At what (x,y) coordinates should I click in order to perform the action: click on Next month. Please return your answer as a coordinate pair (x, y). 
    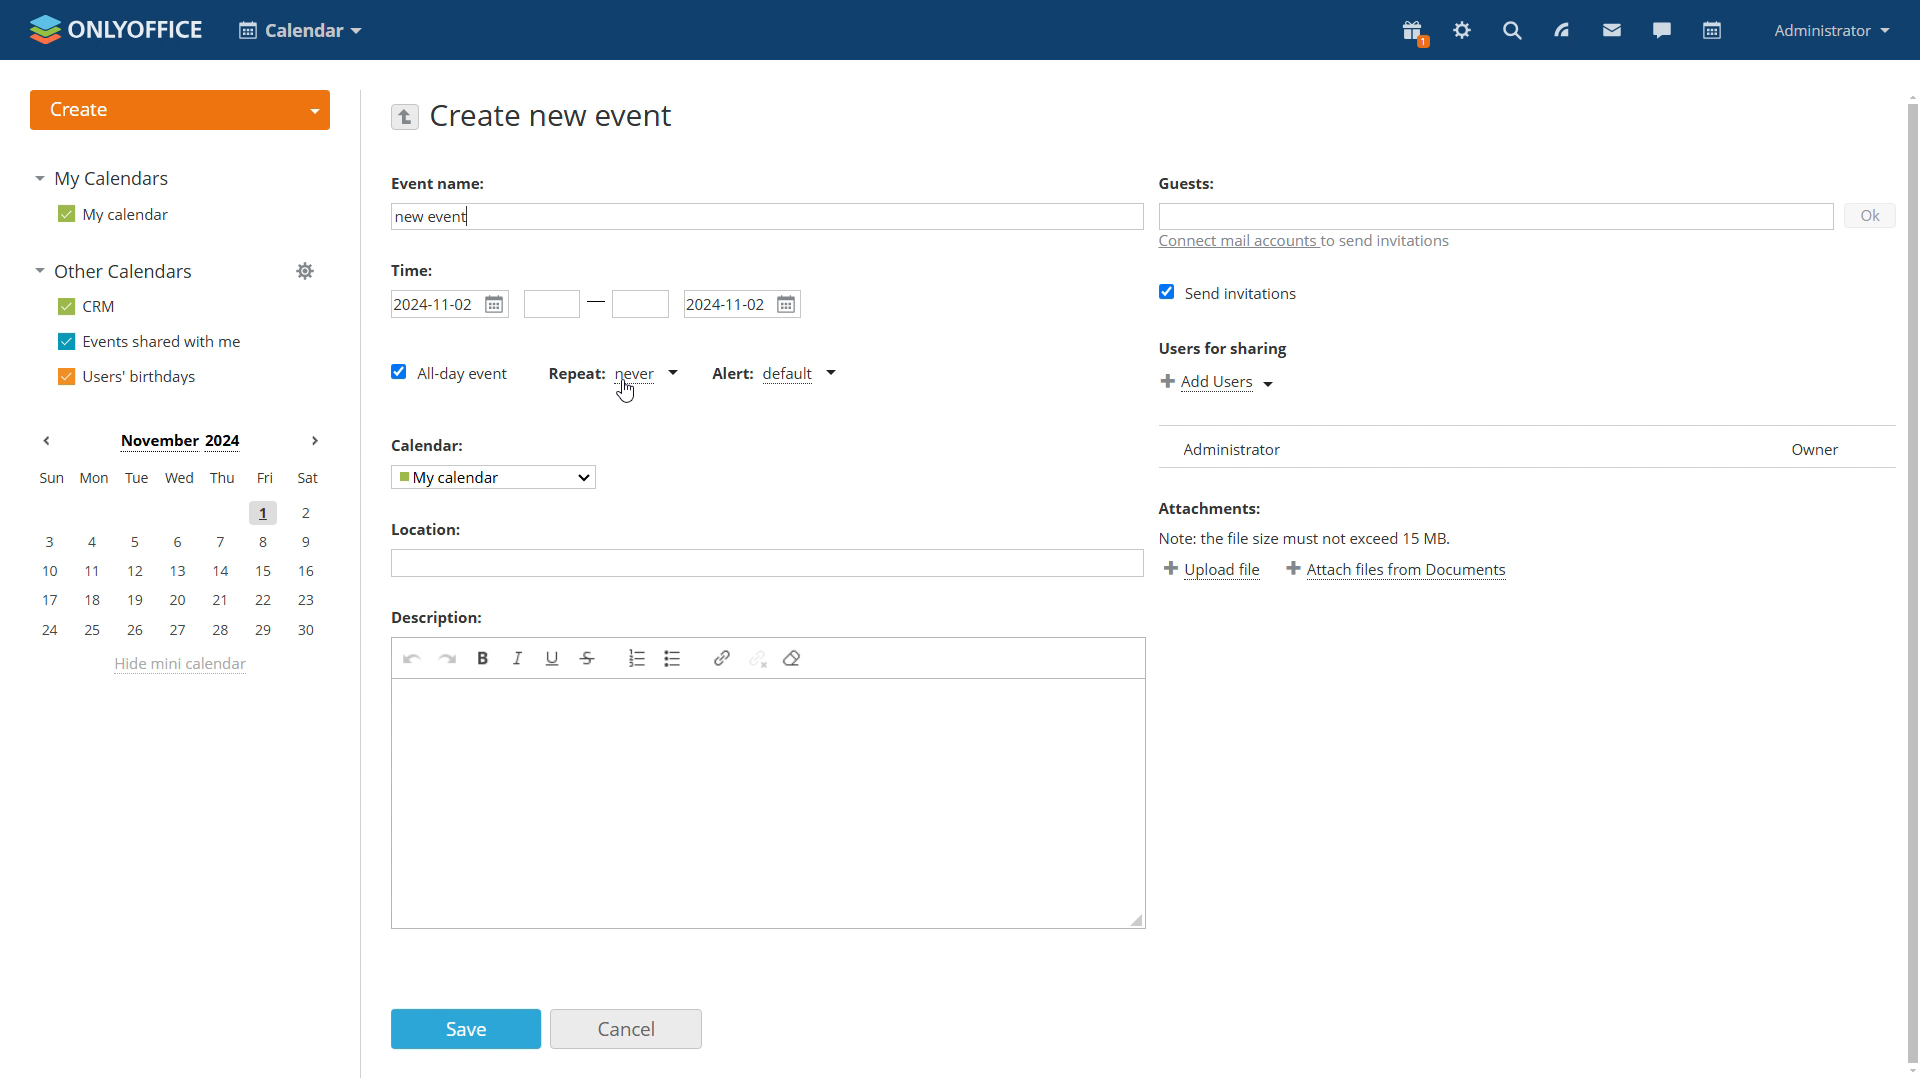
    Looking at the image, I should click on (314, 440).